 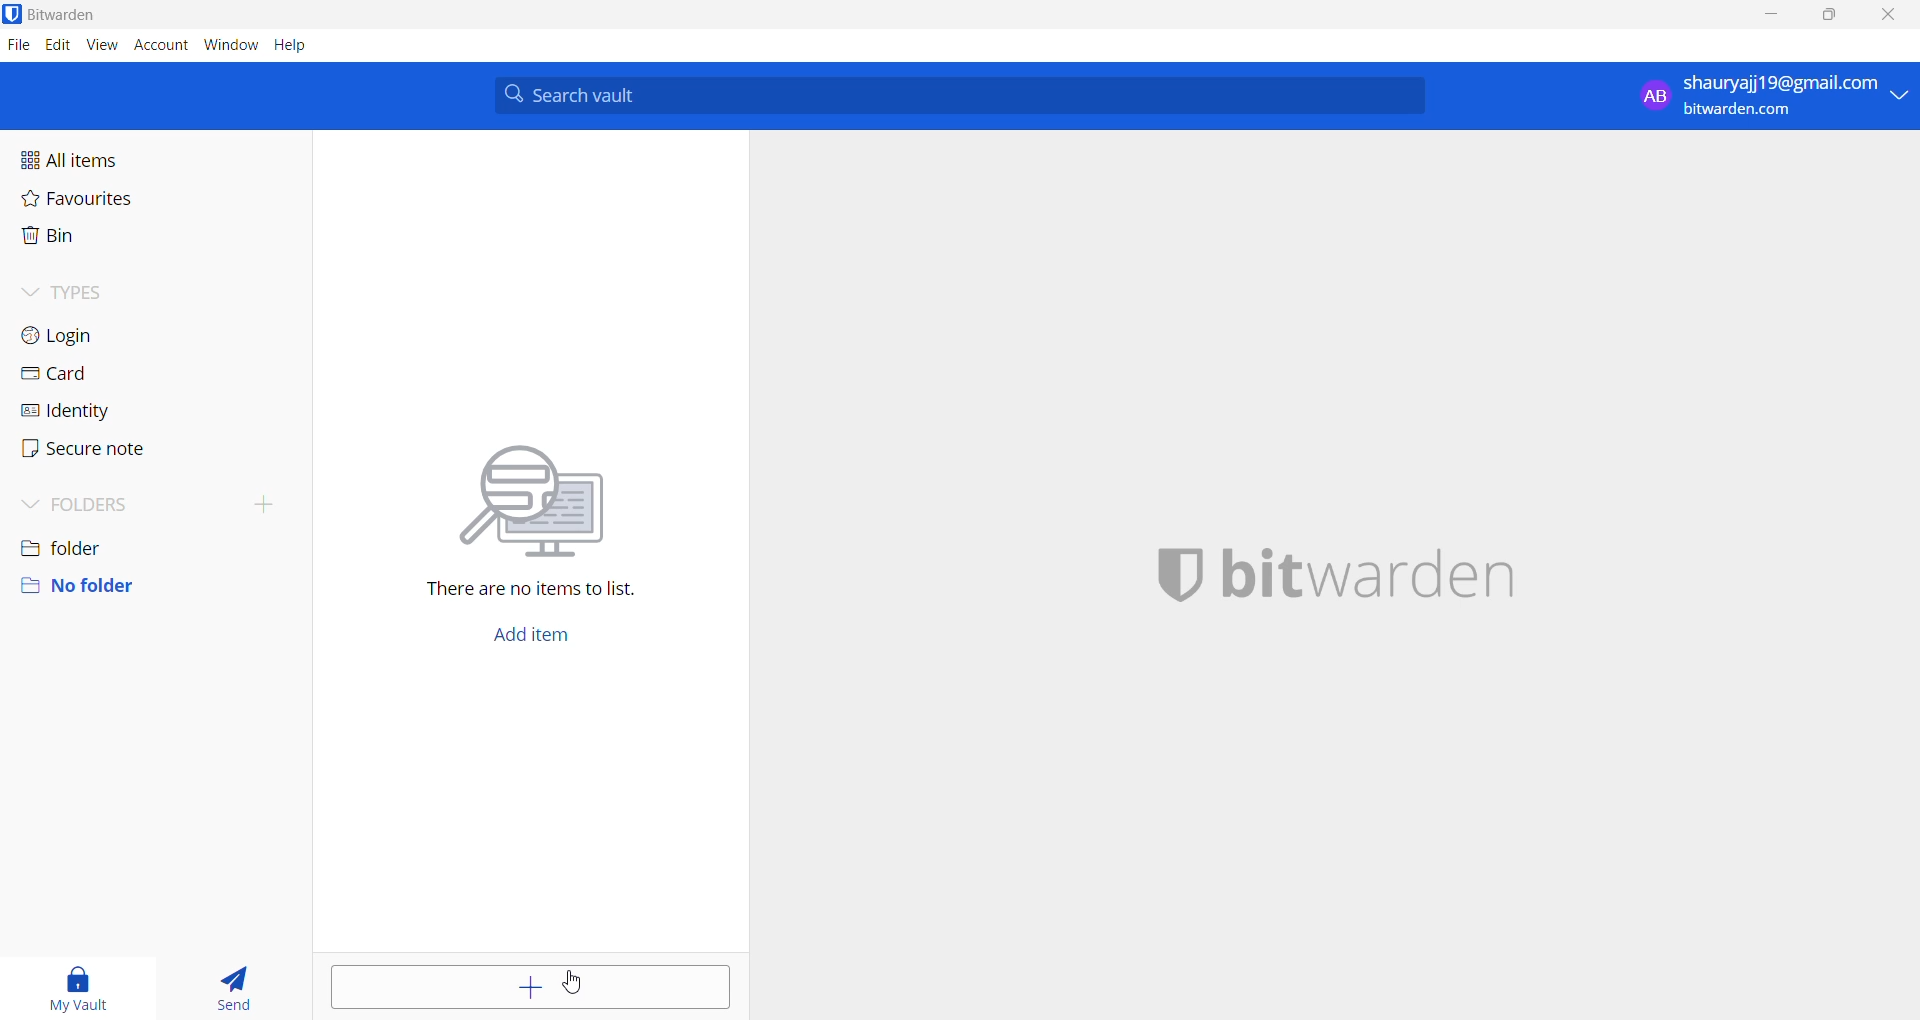 What do you see at coordinates (566, 985) in the screenshot?
I see `cursor` at bounding box center [566, 985].